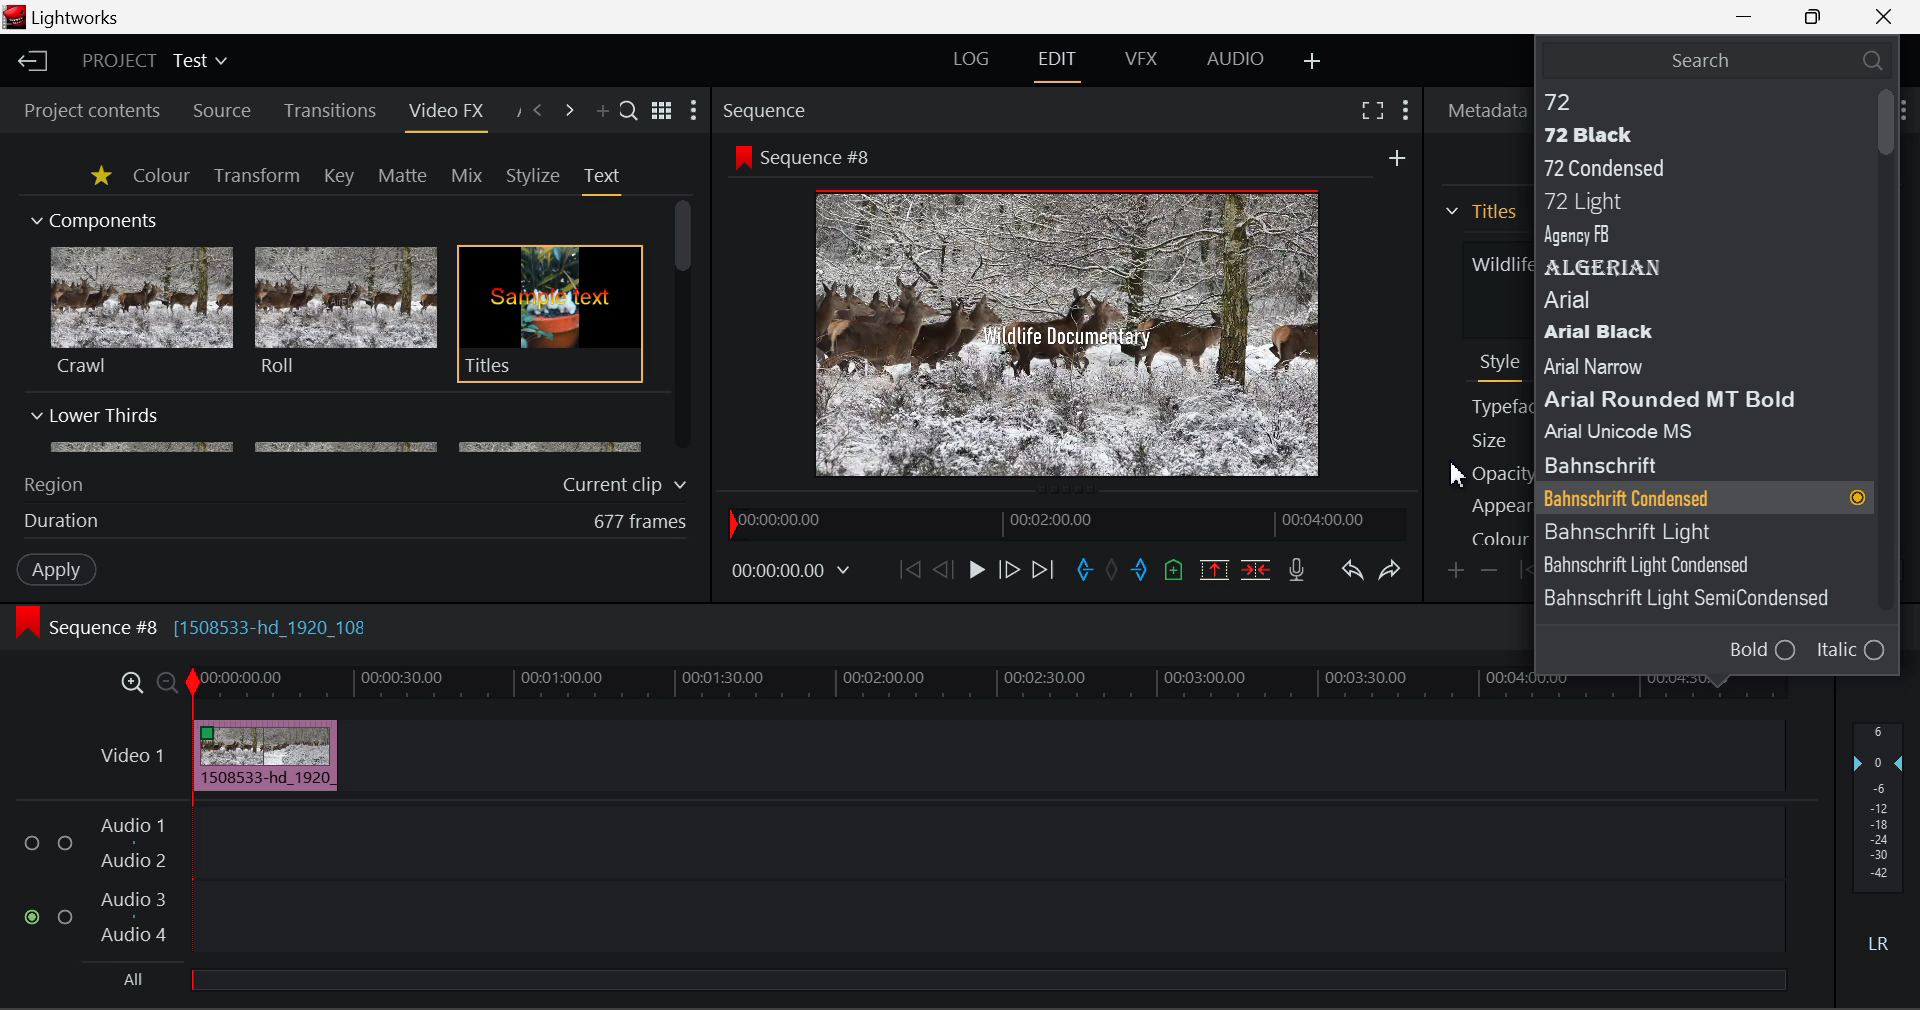 This screenshot has width=1920, height=1010. What do you see at coordinates (1114, 572) in the screenshot?
I see `Remove all marks` at bounding box center [1114, 572].